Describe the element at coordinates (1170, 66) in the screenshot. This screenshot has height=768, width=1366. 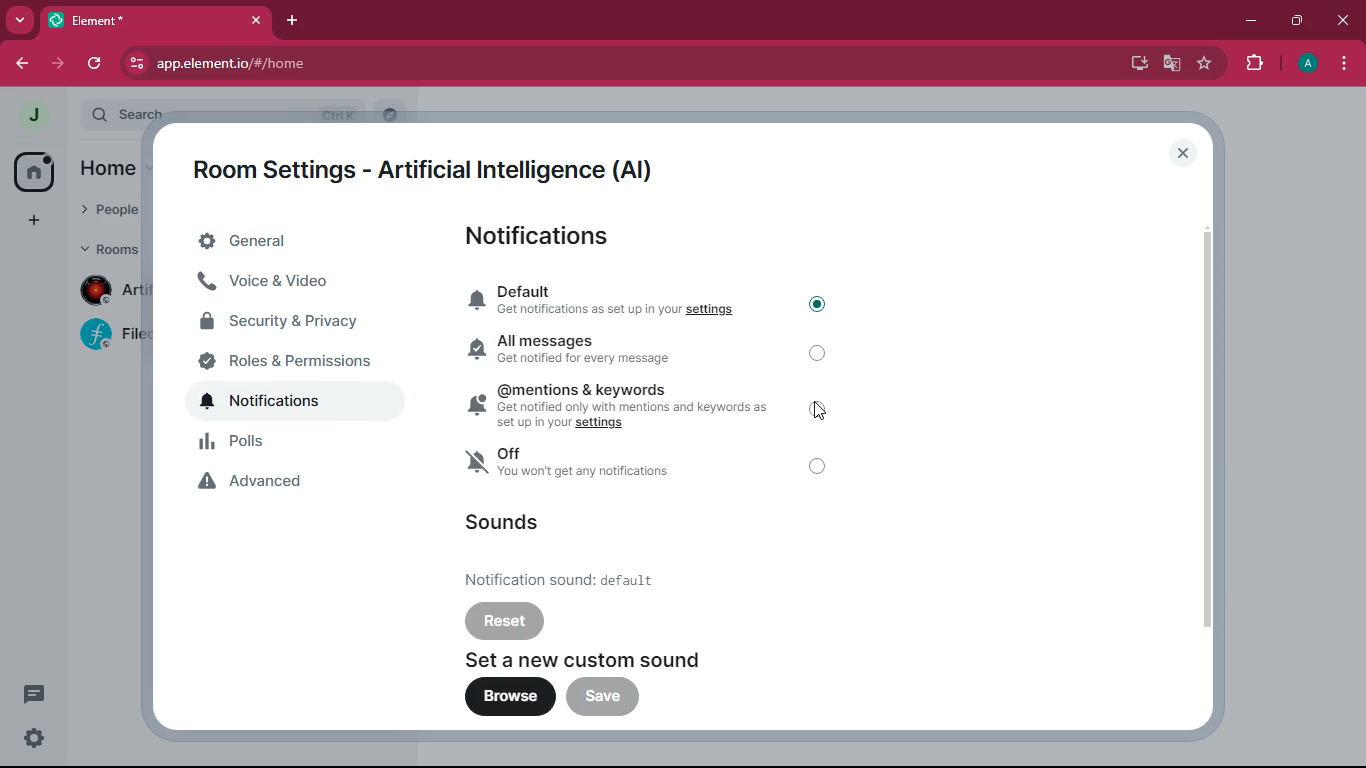
I see `google translate` at that location.